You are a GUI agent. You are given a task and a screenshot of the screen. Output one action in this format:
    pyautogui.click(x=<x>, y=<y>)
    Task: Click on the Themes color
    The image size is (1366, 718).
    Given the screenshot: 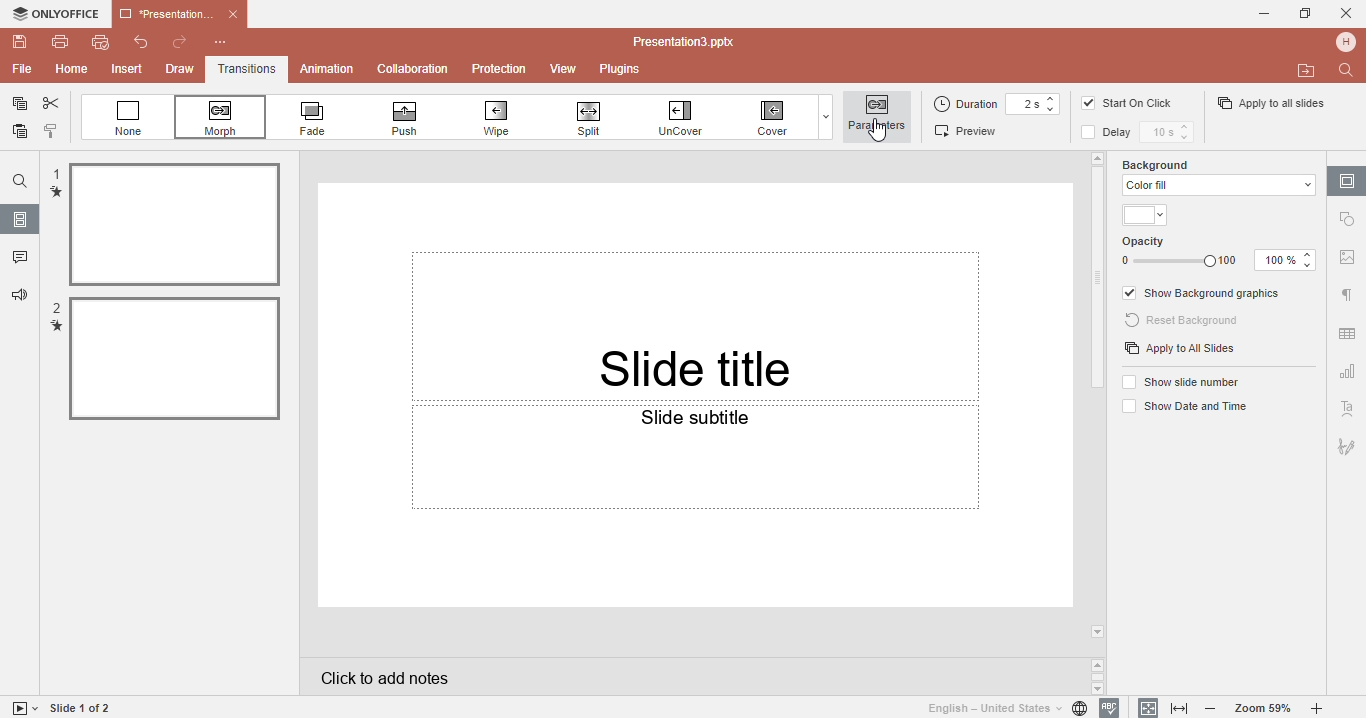 What is the action you would take?
    pyautogui.click(x=1147, y=216)
    